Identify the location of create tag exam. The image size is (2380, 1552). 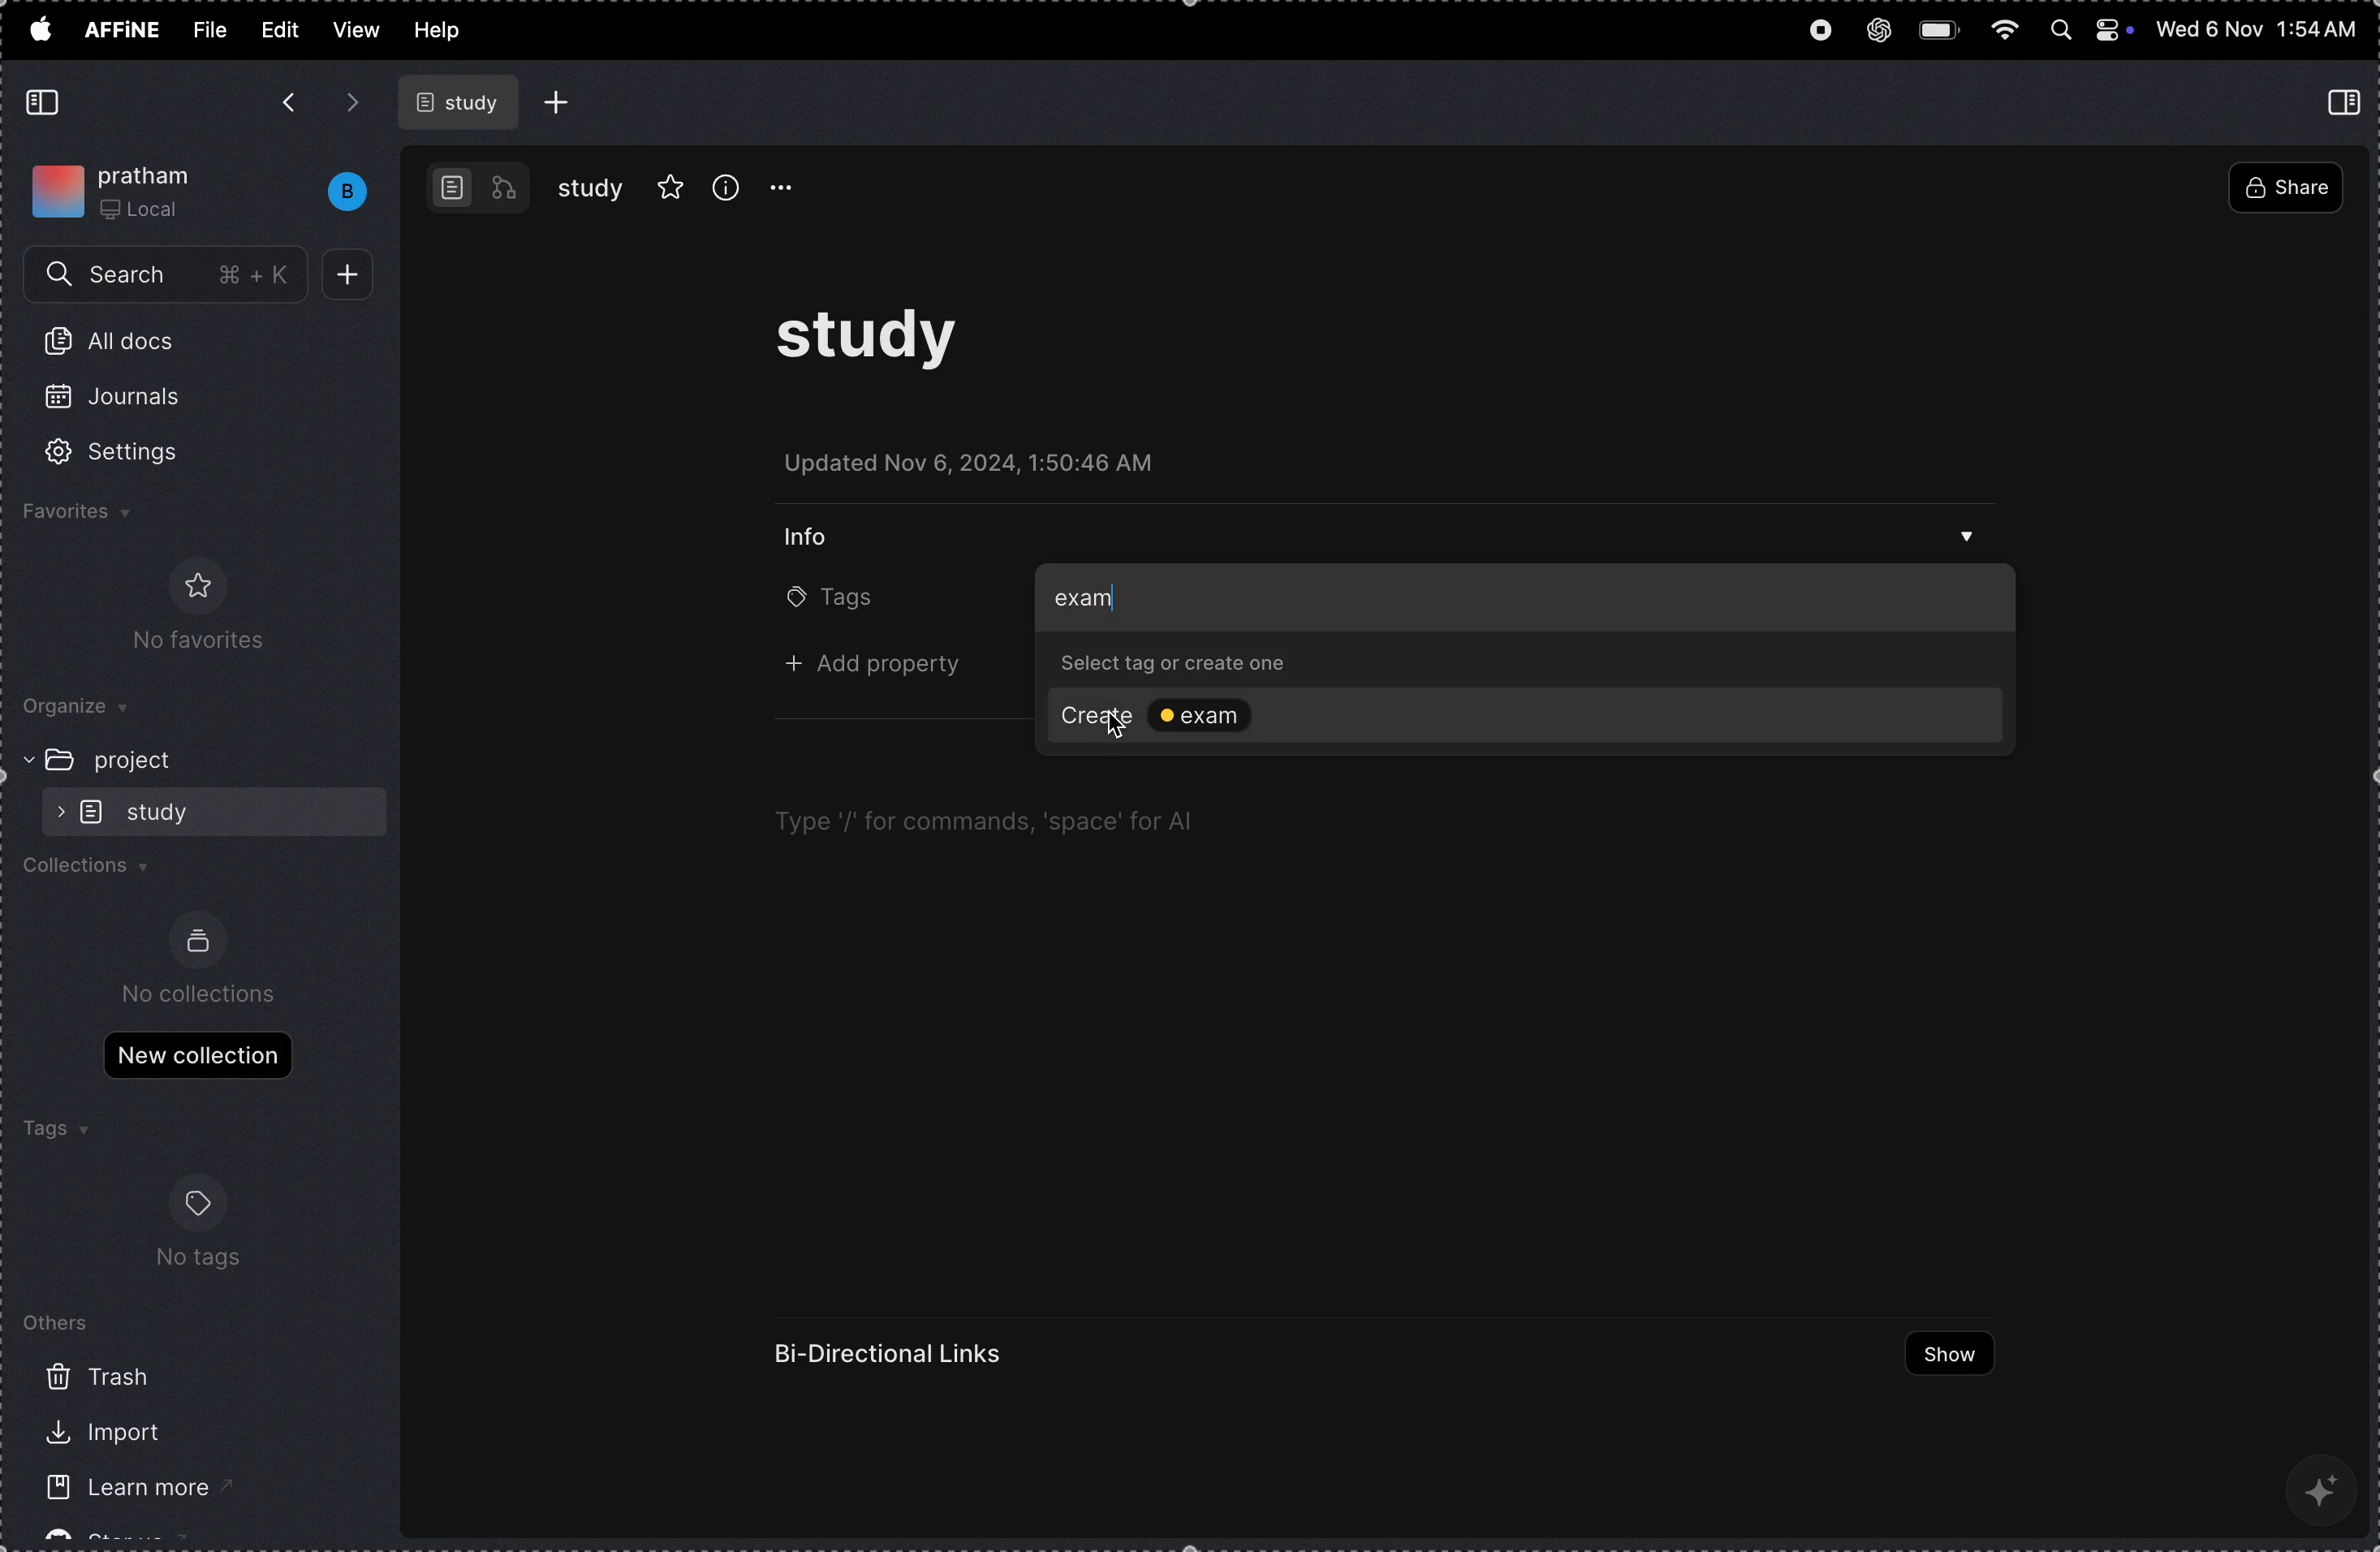
(1164, 717).